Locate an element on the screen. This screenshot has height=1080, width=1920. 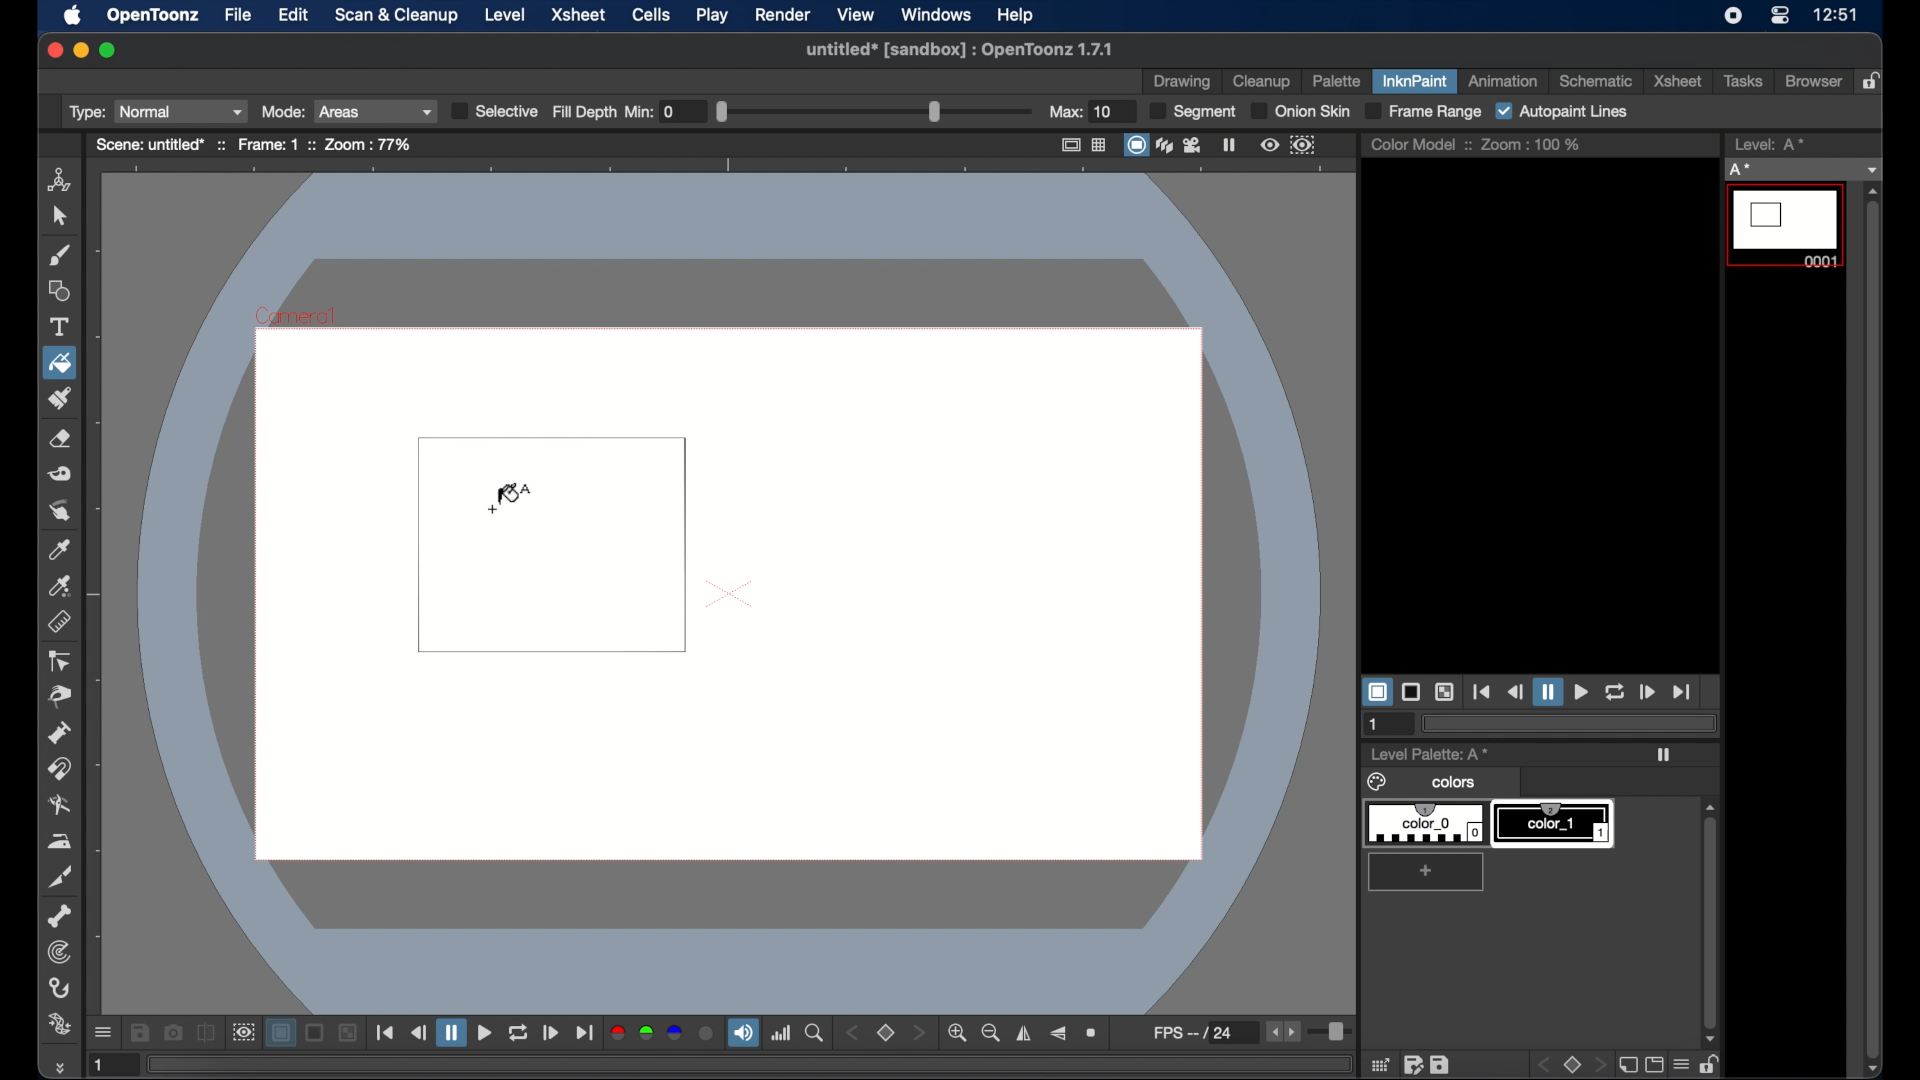
freeze is located at coordinates (1230, 144).